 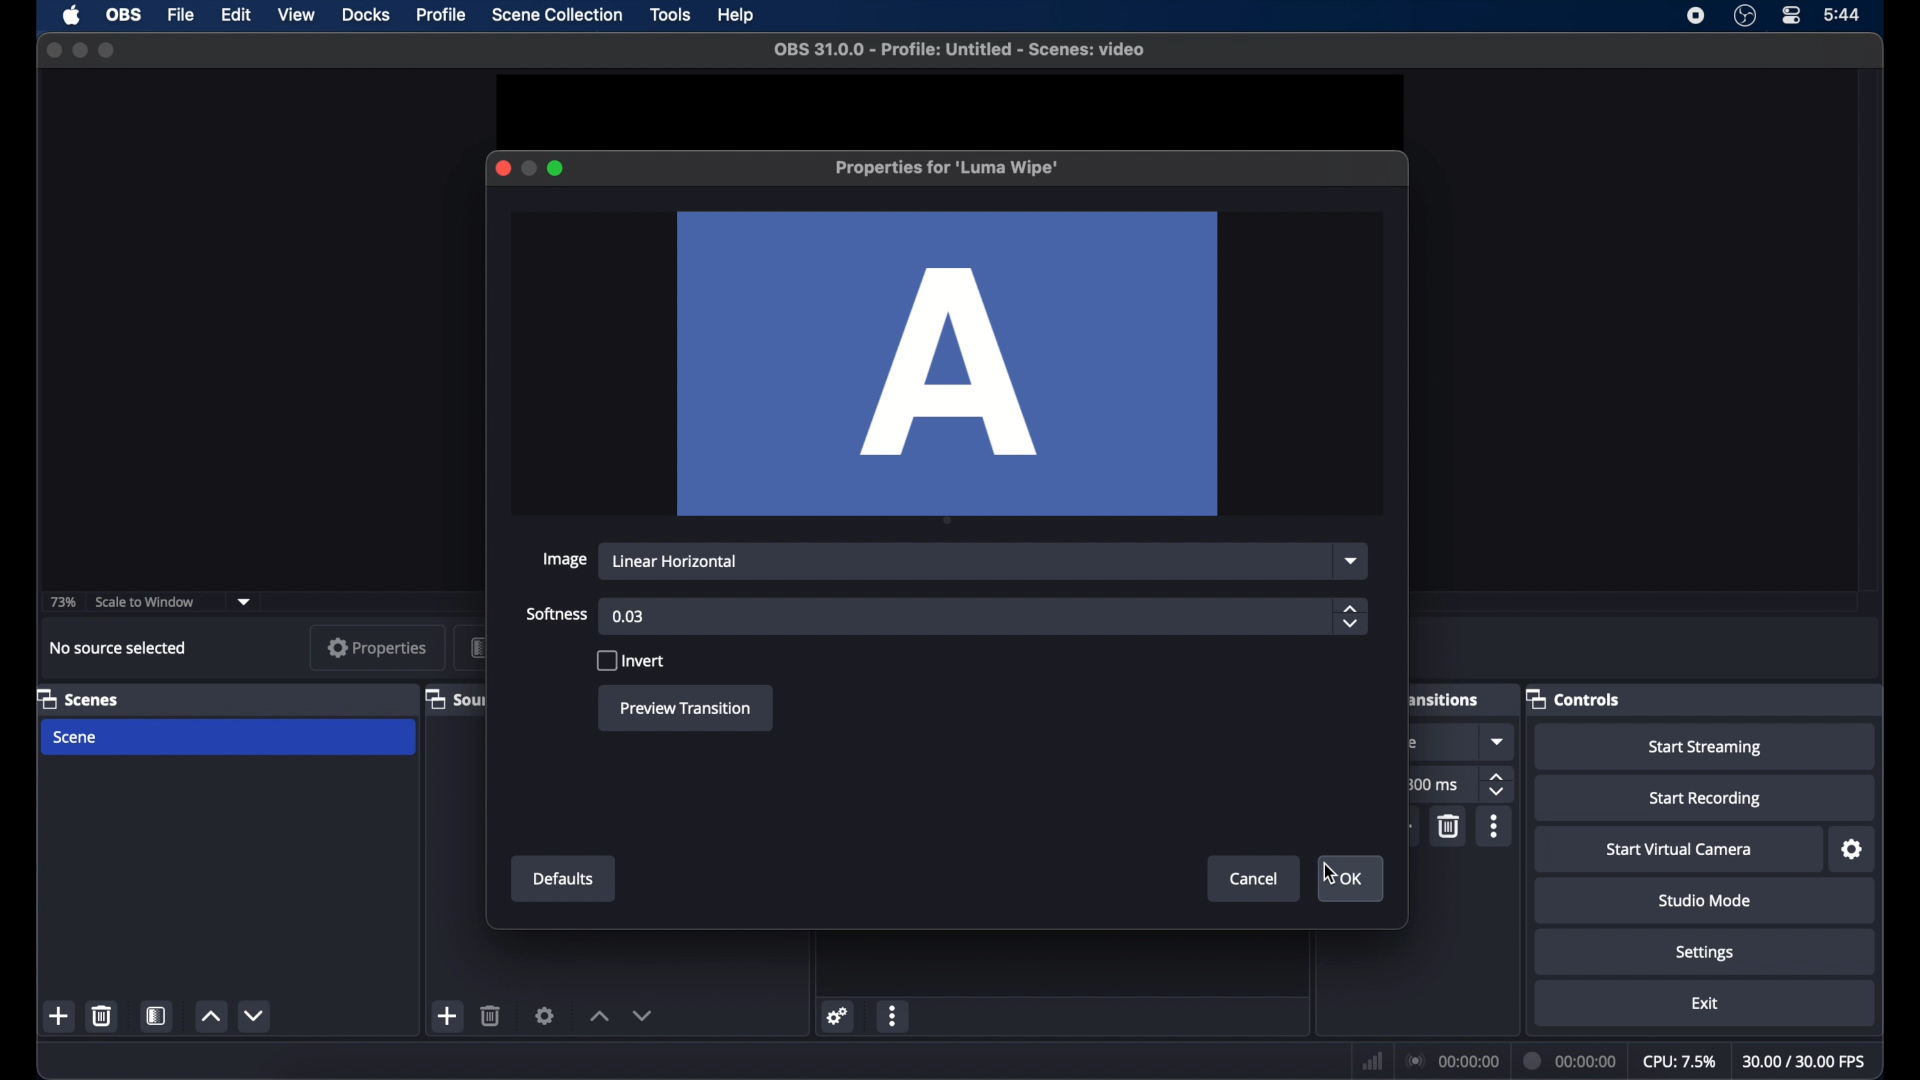 I want to click on delete, so click(x=1450, y=824).